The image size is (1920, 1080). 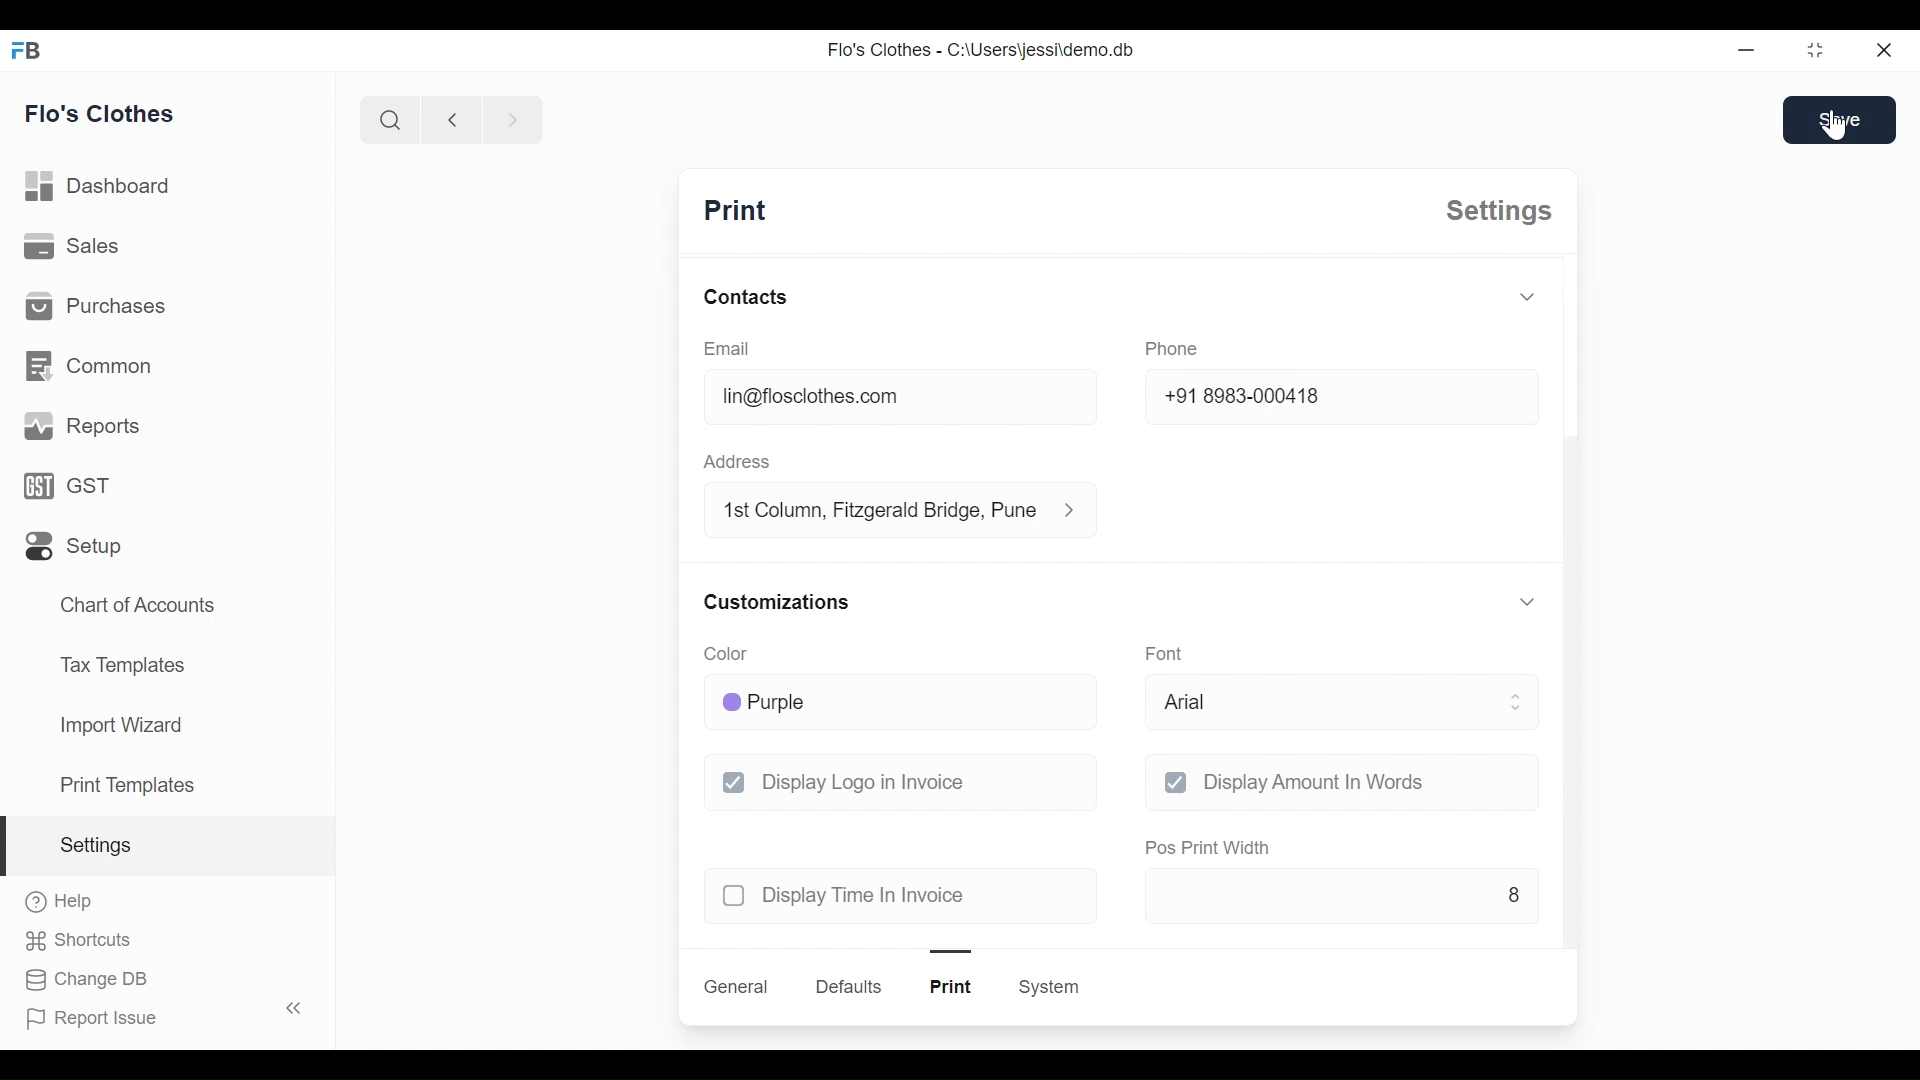 What do you see at coordinates (724, 653) in the screenshot?
I see `color` at bounding box center [724, 653].